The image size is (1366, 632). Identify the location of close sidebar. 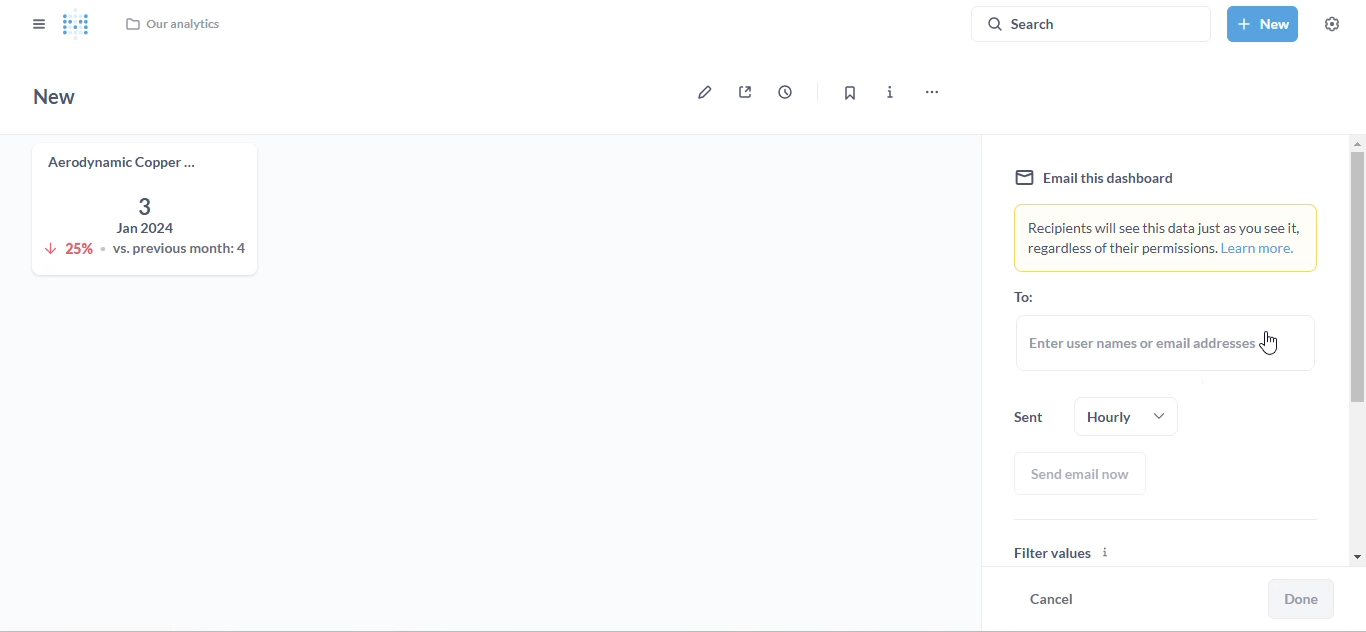
(39, 23).